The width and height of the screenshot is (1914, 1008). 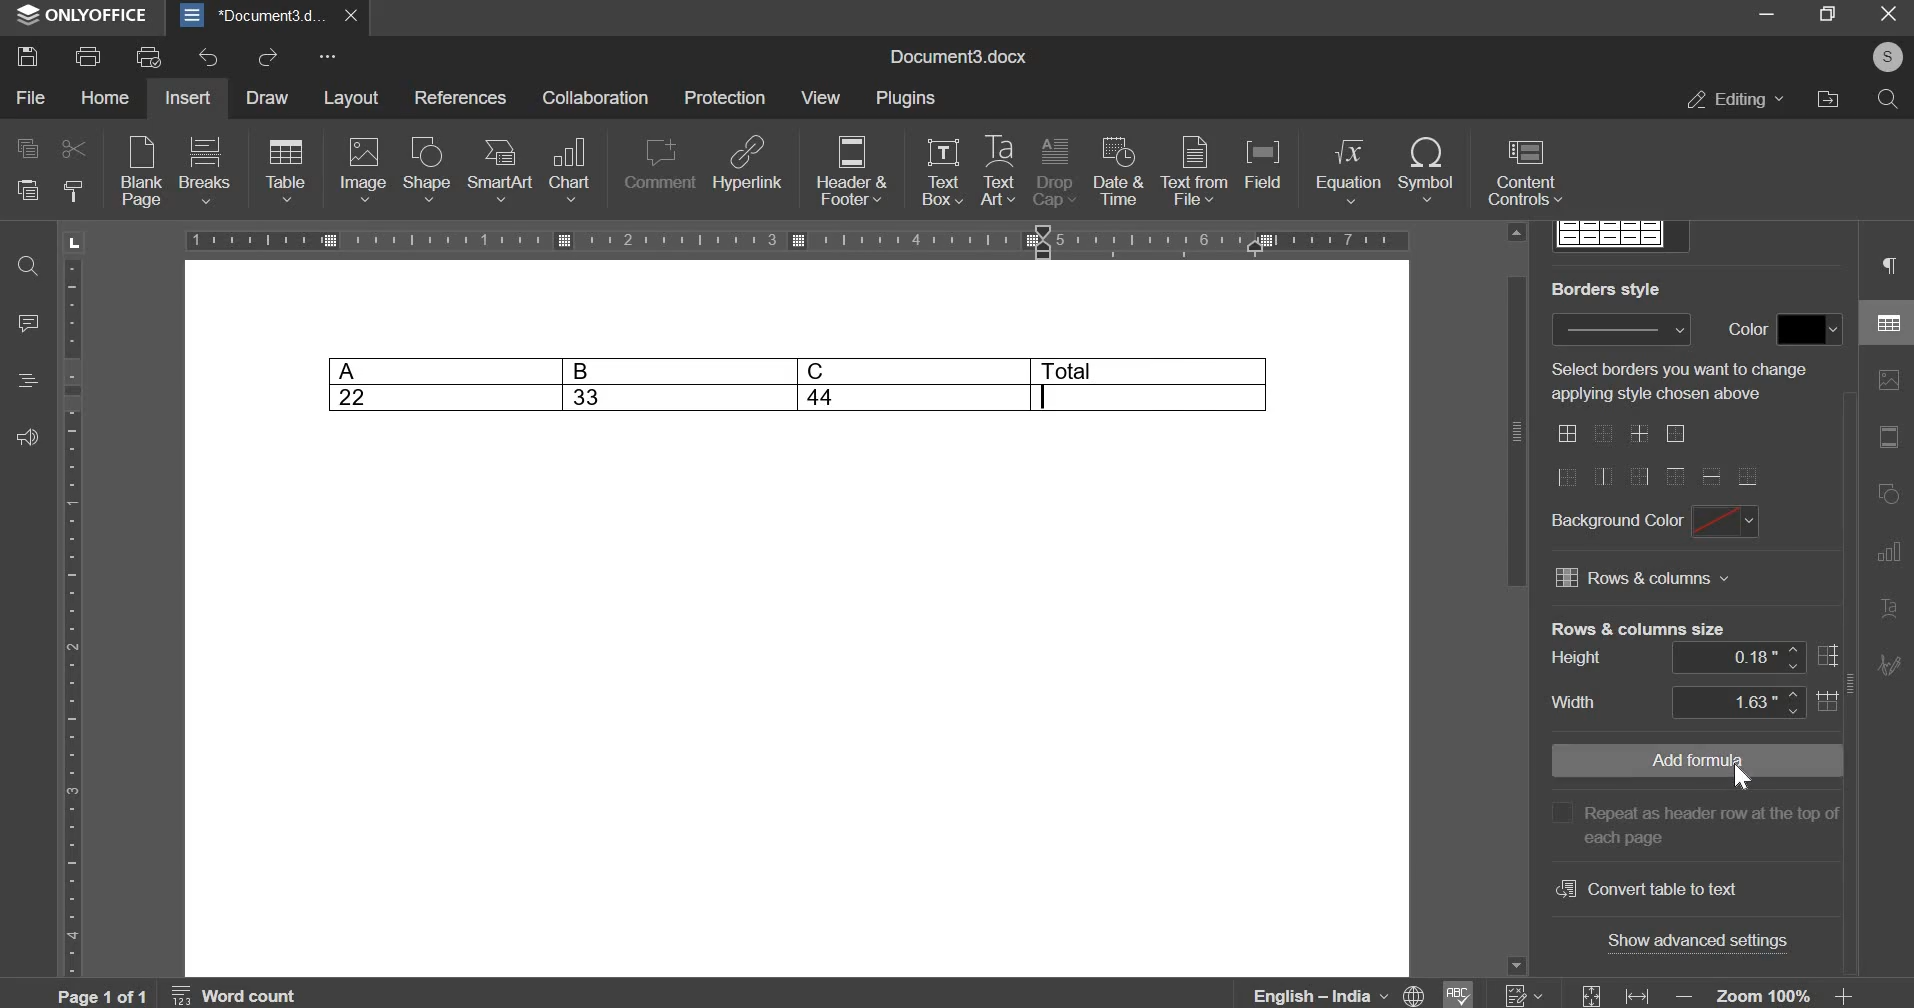 What do you see at coordinates (1516, 966) in the screenshot?
I see `scroll down` at bounding box center [1516, 966].